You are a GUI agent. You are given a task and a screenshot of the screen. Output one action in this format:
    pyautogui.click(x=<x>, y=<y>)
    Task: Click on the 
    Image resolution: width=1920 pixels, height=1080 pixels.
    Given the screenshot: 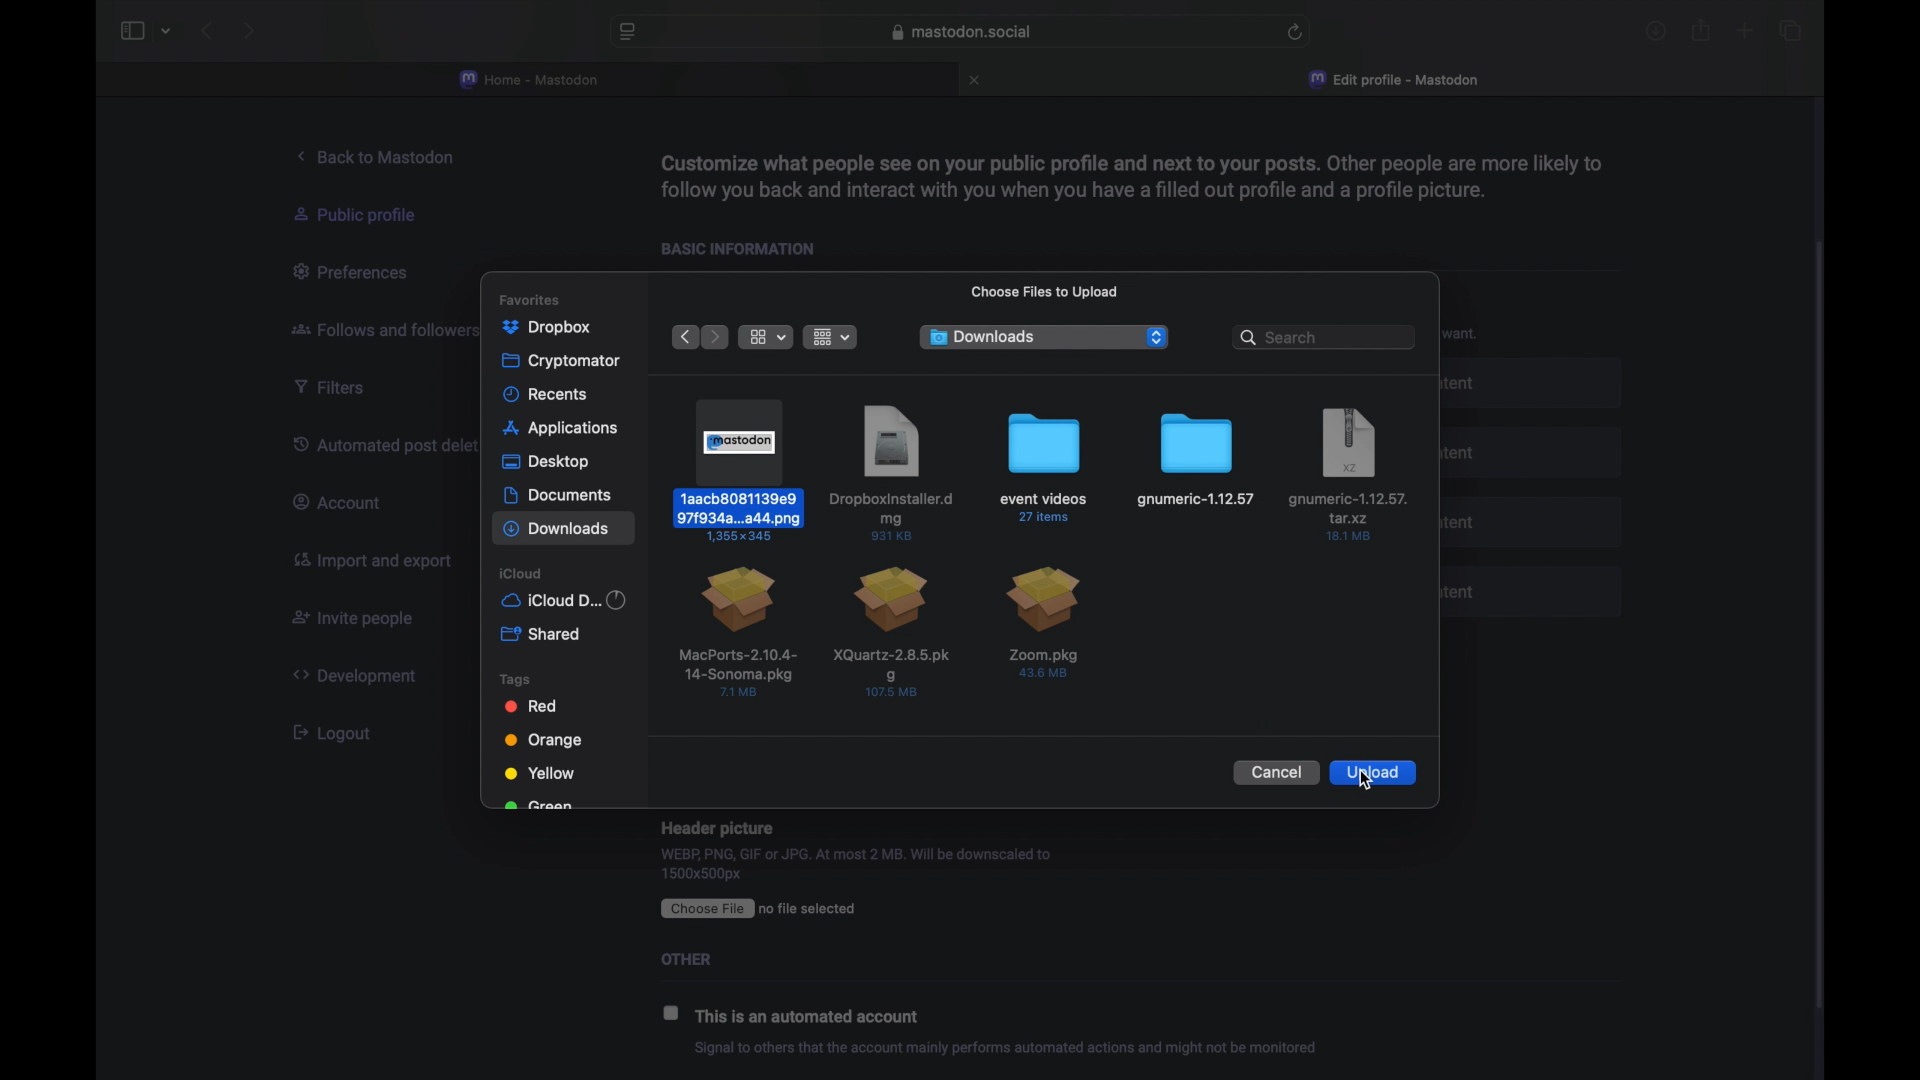 What is the action you would take?
    pyautogui.click(x=701, y=958)
    